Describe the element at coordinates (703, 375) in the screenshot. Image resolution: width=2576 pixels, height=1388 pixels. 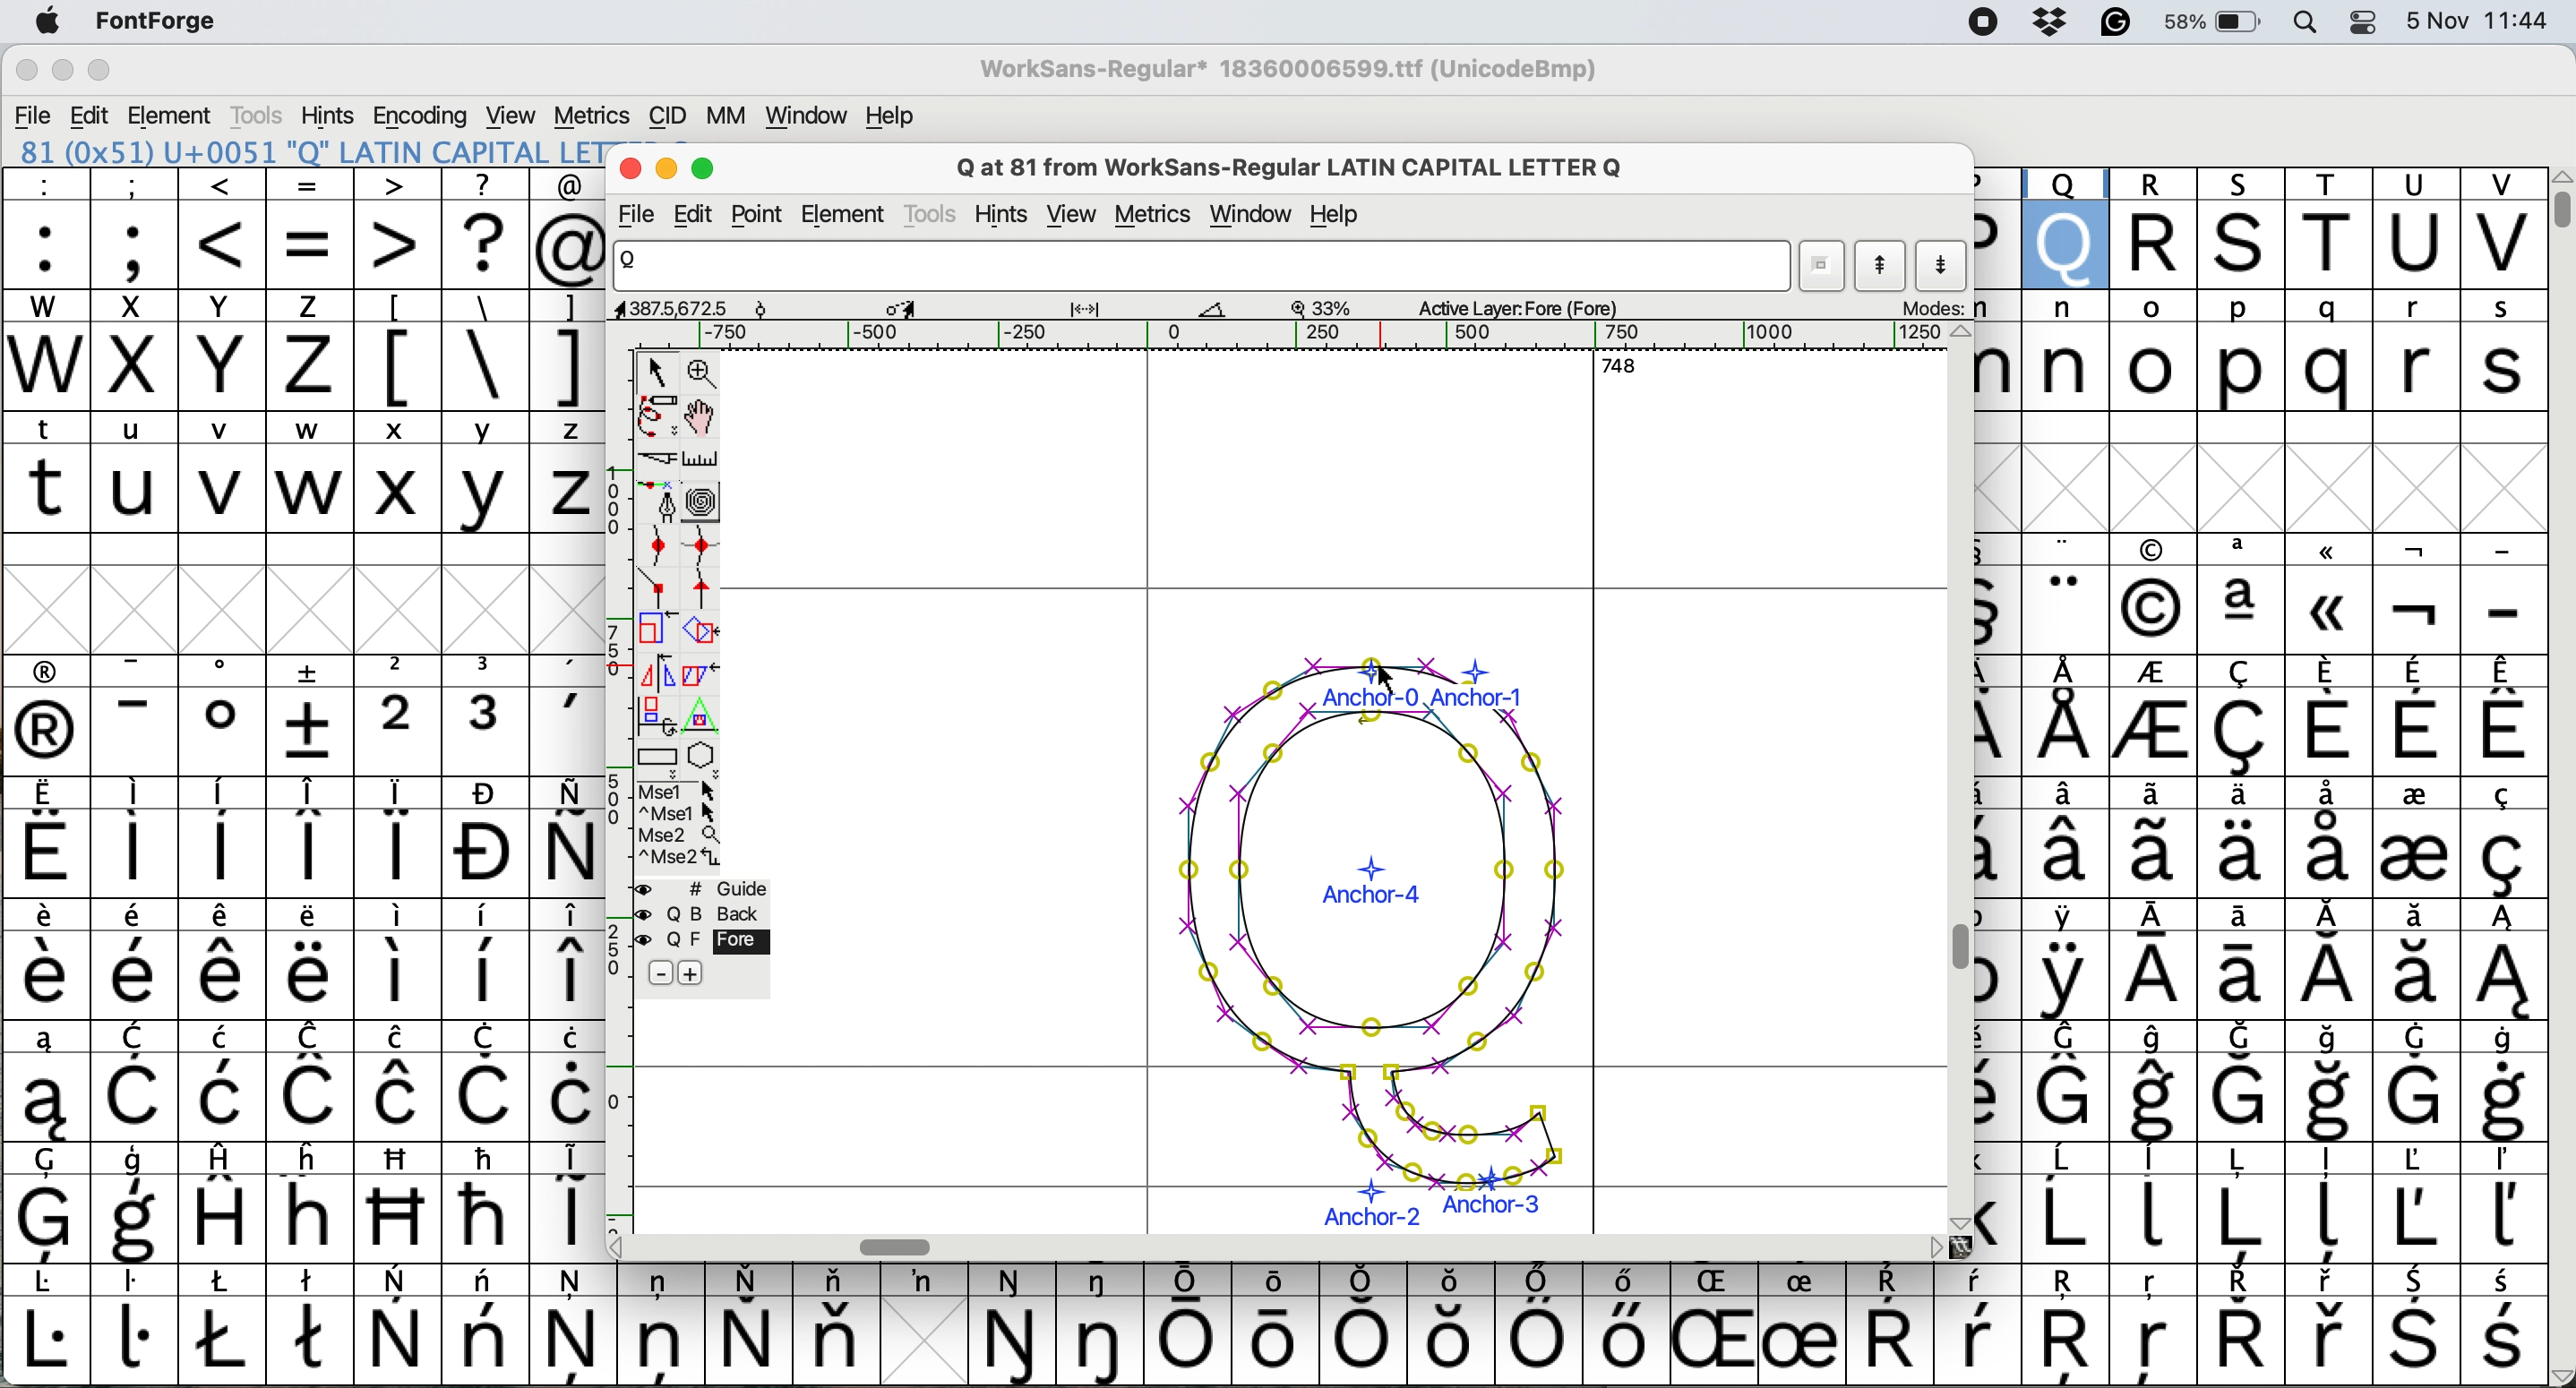
I see `zoom in` at that location.